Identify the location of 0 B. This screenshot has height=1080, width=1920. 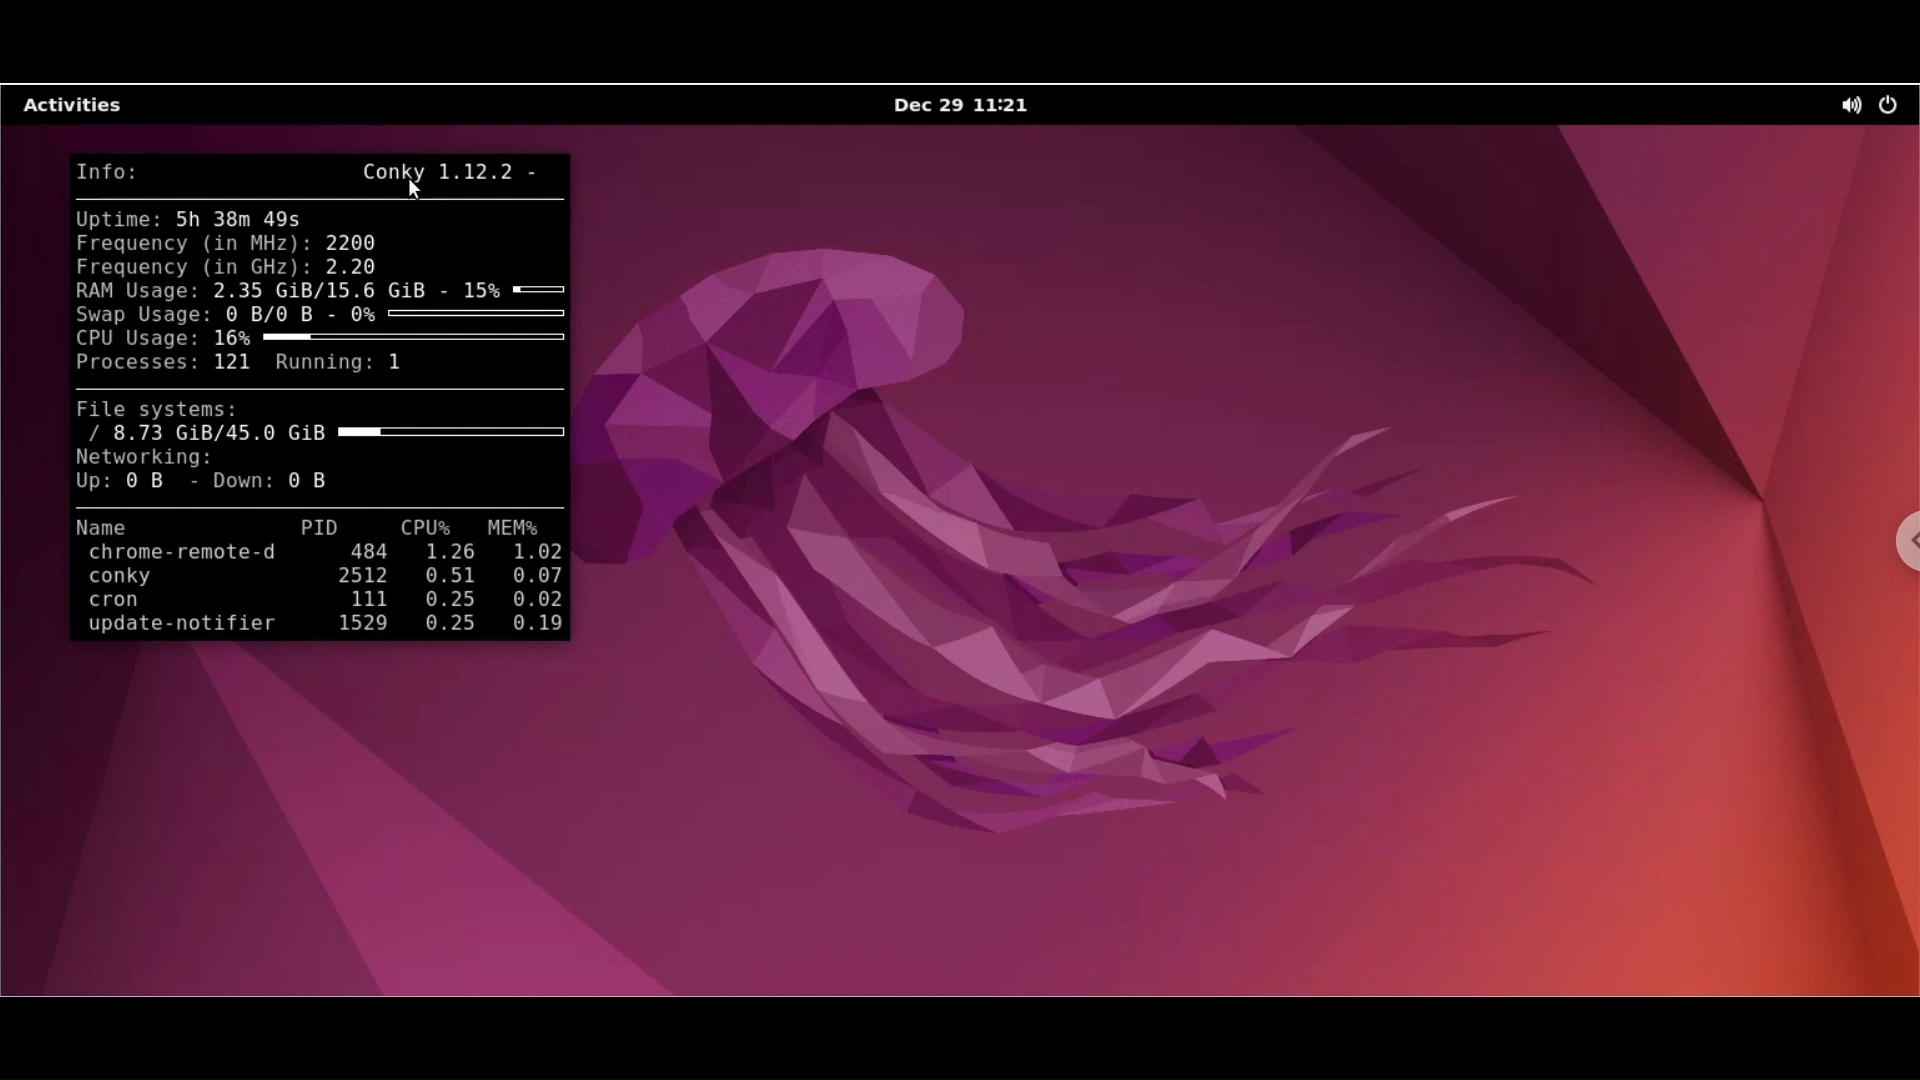
(315, 480).